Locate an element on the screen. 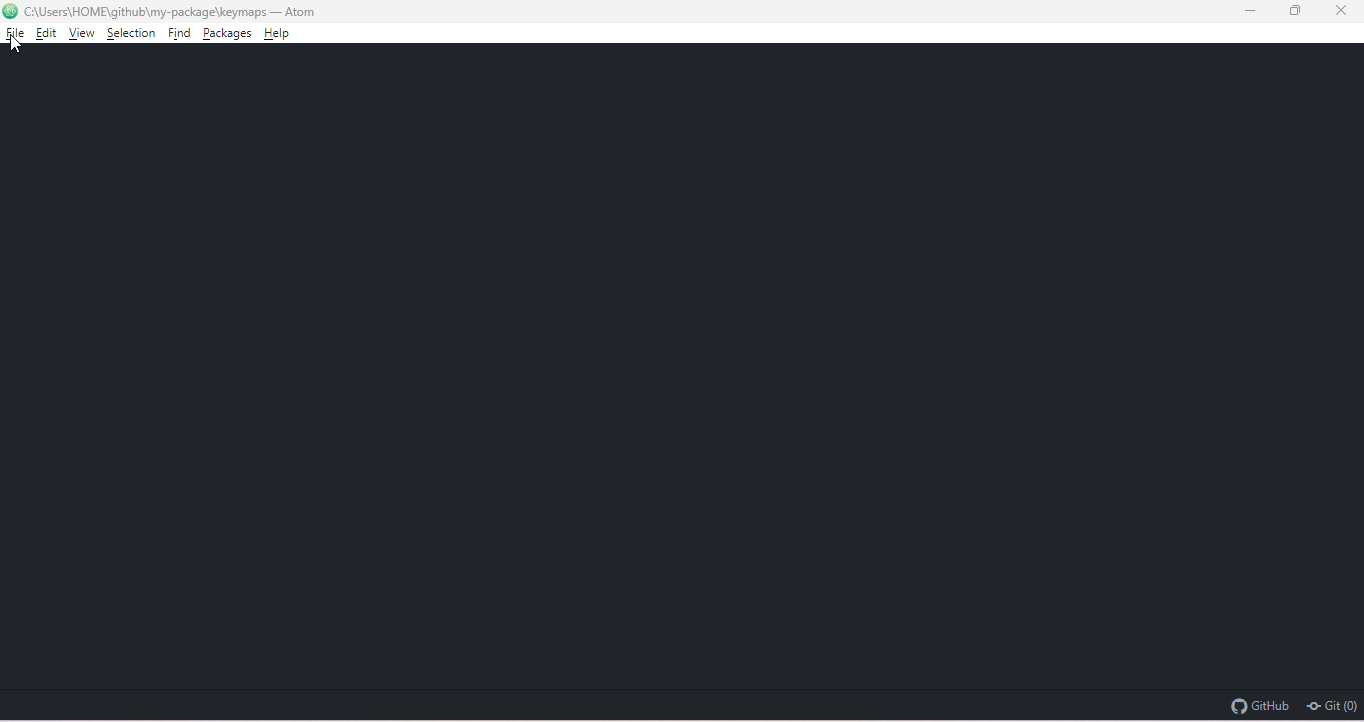 The width and height of the screenshot is (1364, 722). minimize is located at coordinates (1246, 13).